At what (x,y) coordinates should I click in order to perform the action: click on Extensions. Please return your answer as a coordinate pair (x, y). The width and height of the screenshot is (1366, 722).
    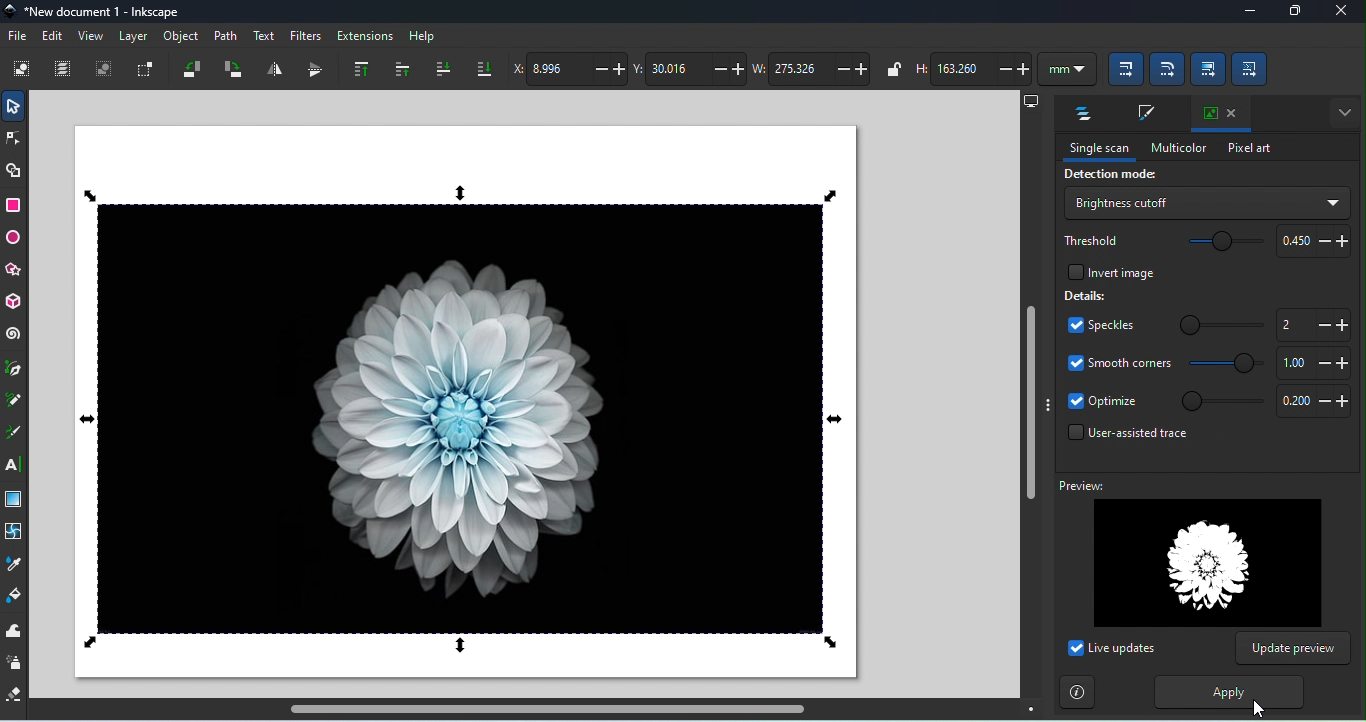
    Looking at the image, I should click on (366, 34).